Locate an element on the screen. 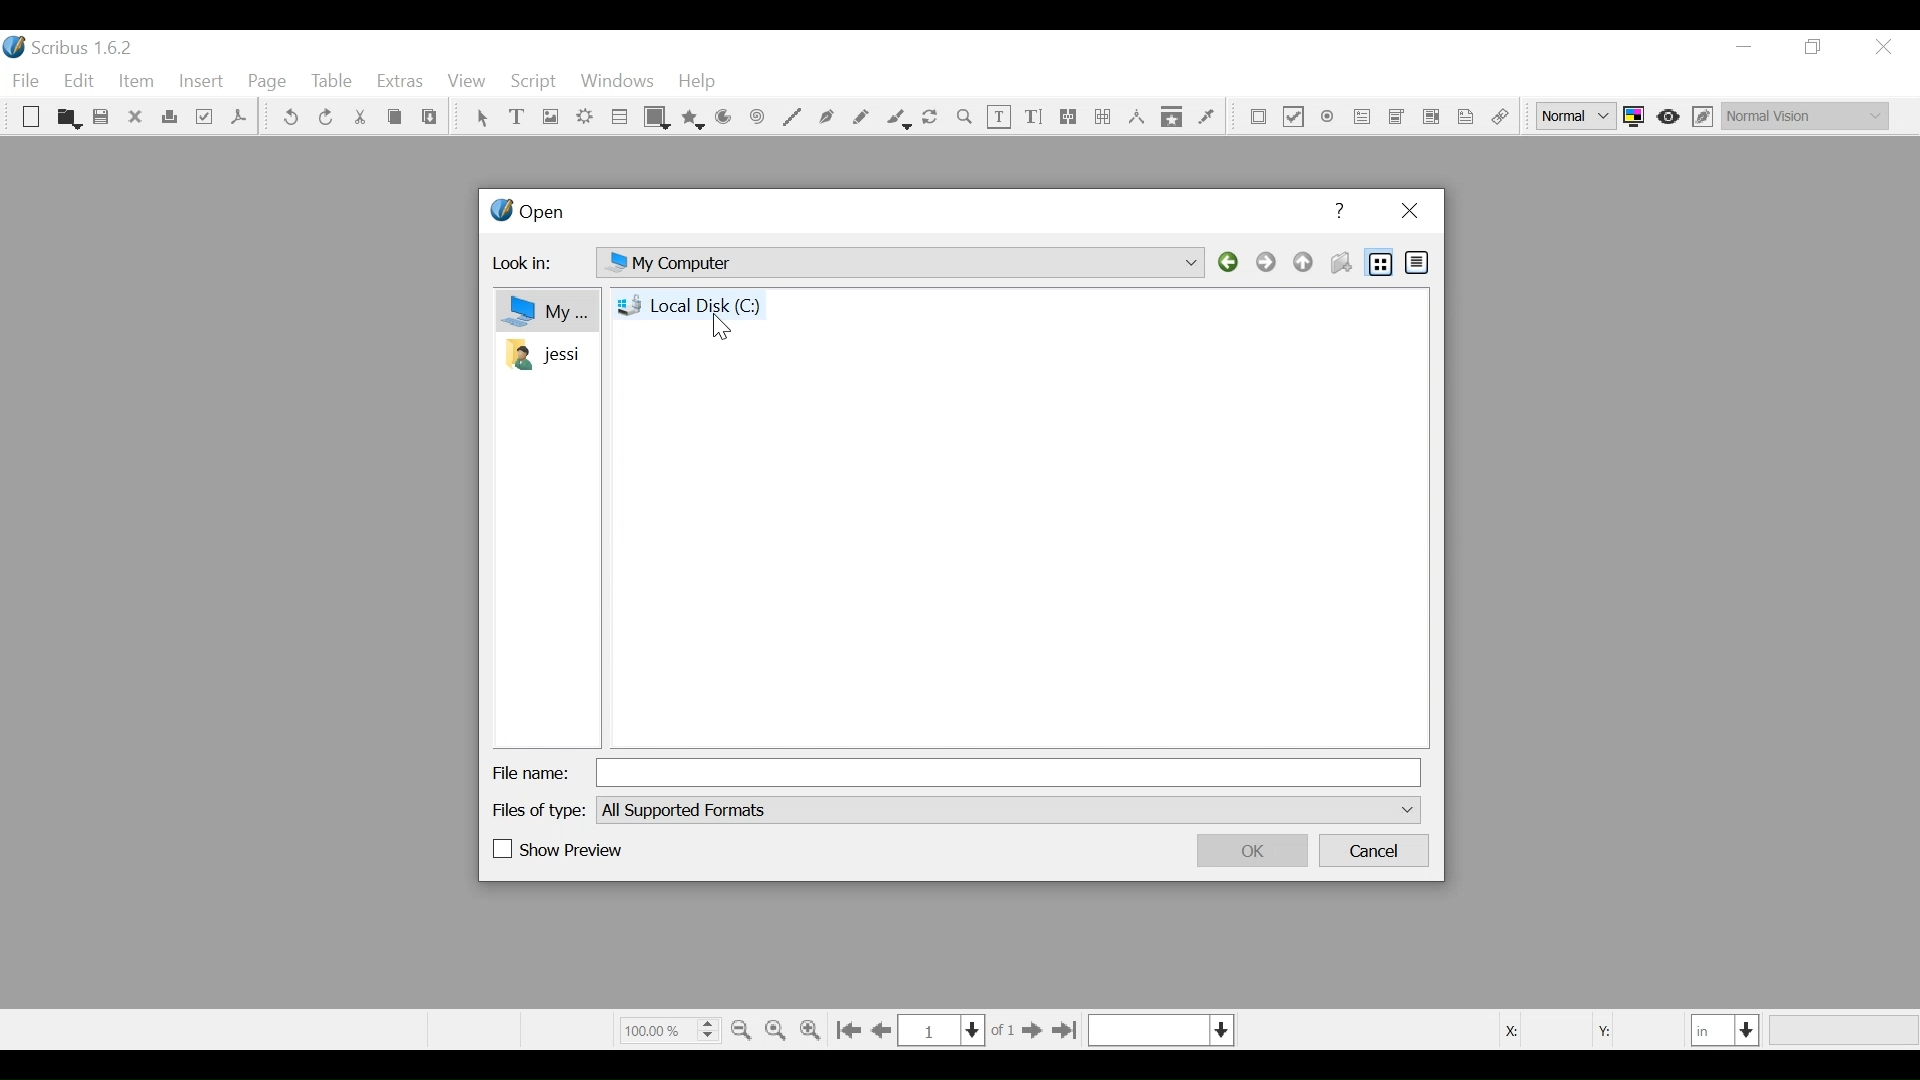 The image size is (1920, 1080). Calligraphic line is located at coordinates (897, 119).